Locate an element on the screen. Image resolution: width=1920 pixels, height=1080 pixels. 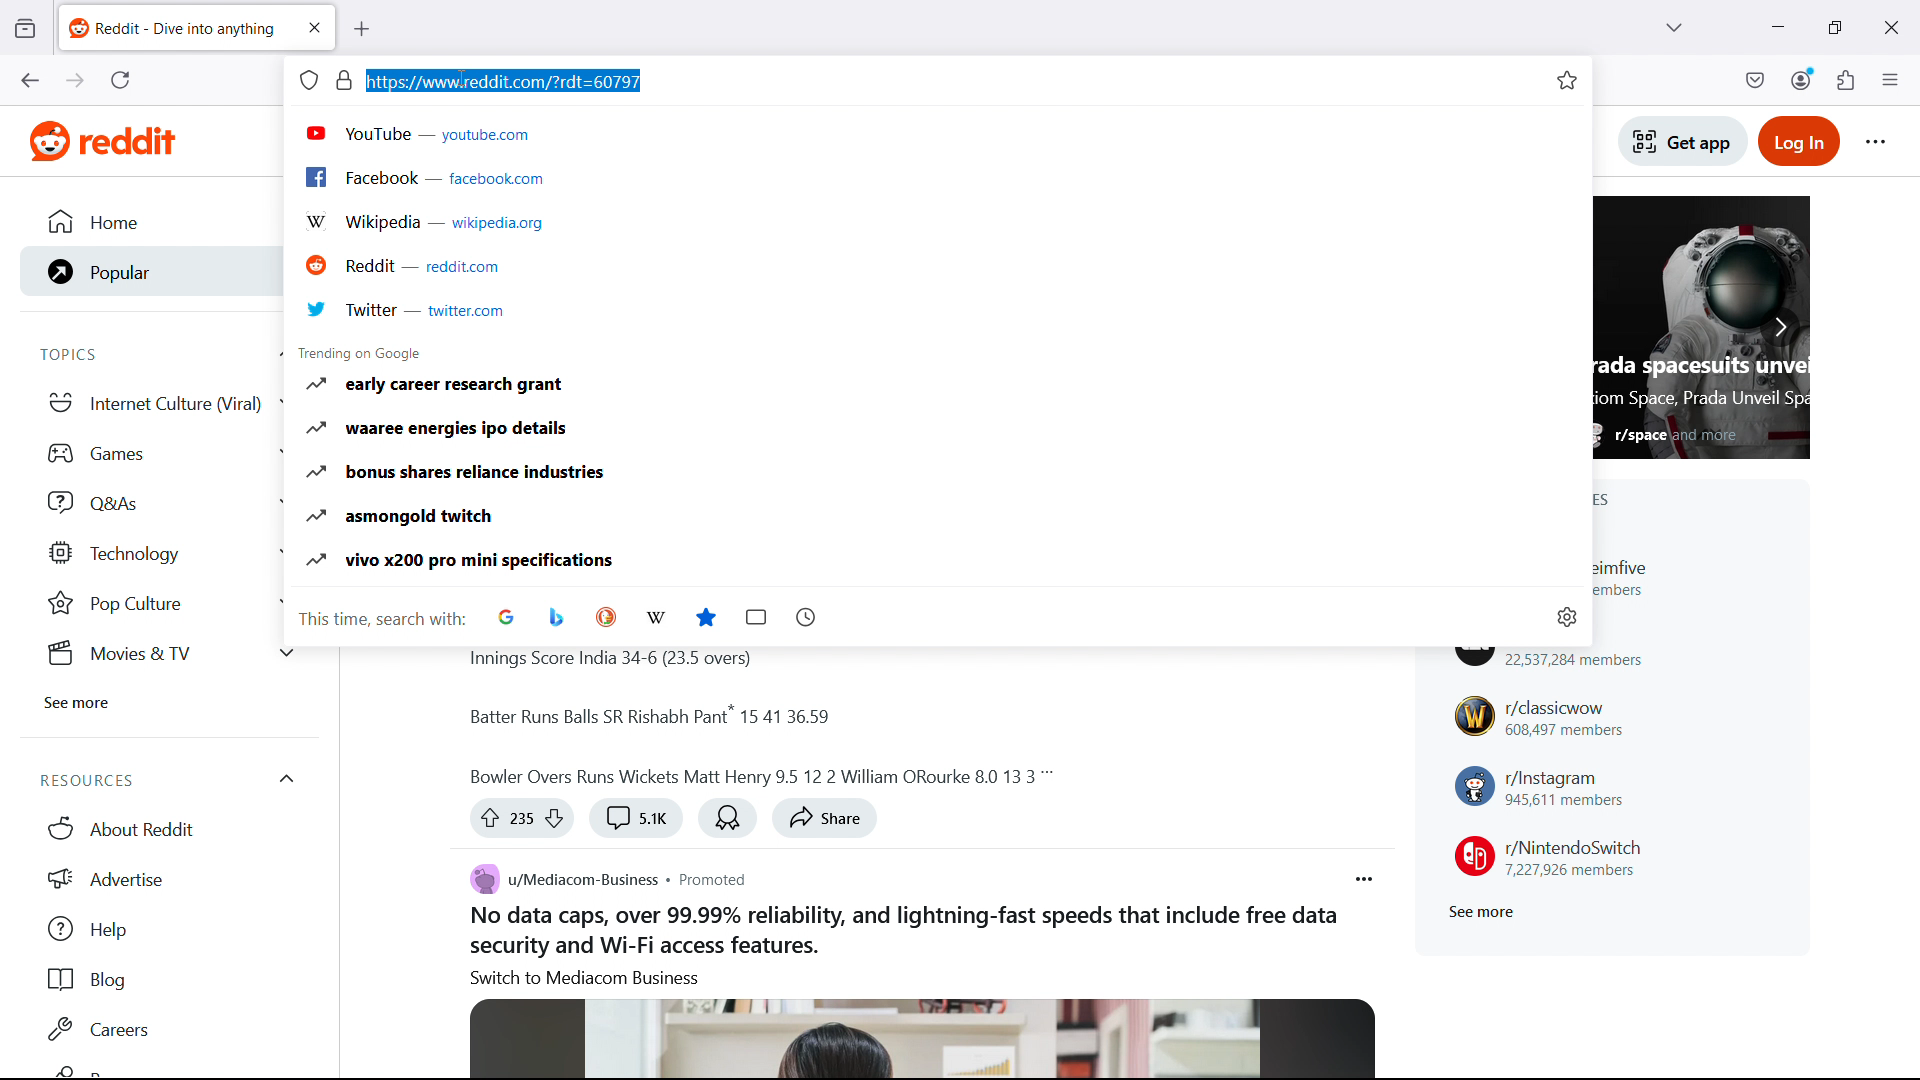
Technology is located at coordinates (152, 555).